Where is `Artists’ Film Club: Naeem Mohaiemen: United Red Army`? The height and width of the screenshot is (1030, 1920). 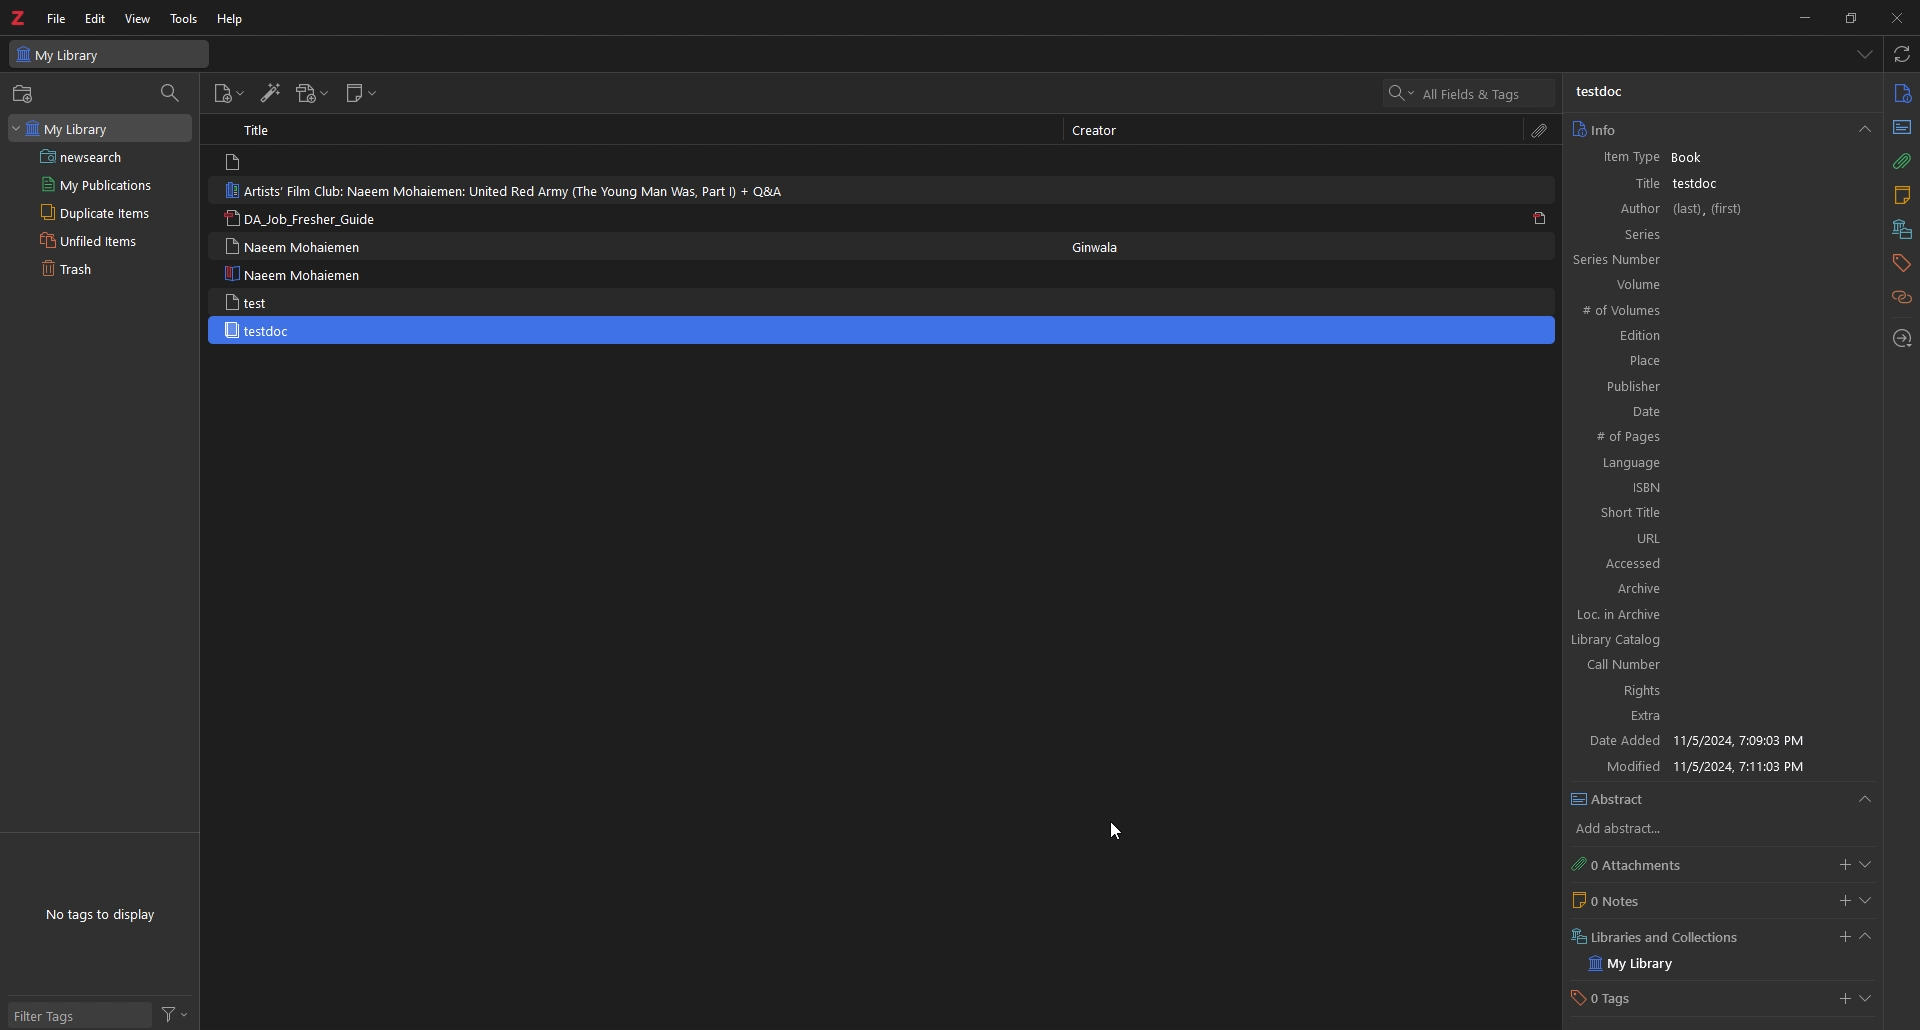 Artists’ Film Club: Naeem Mohaiemen: United Red Army is located at coordinates (519, 191).